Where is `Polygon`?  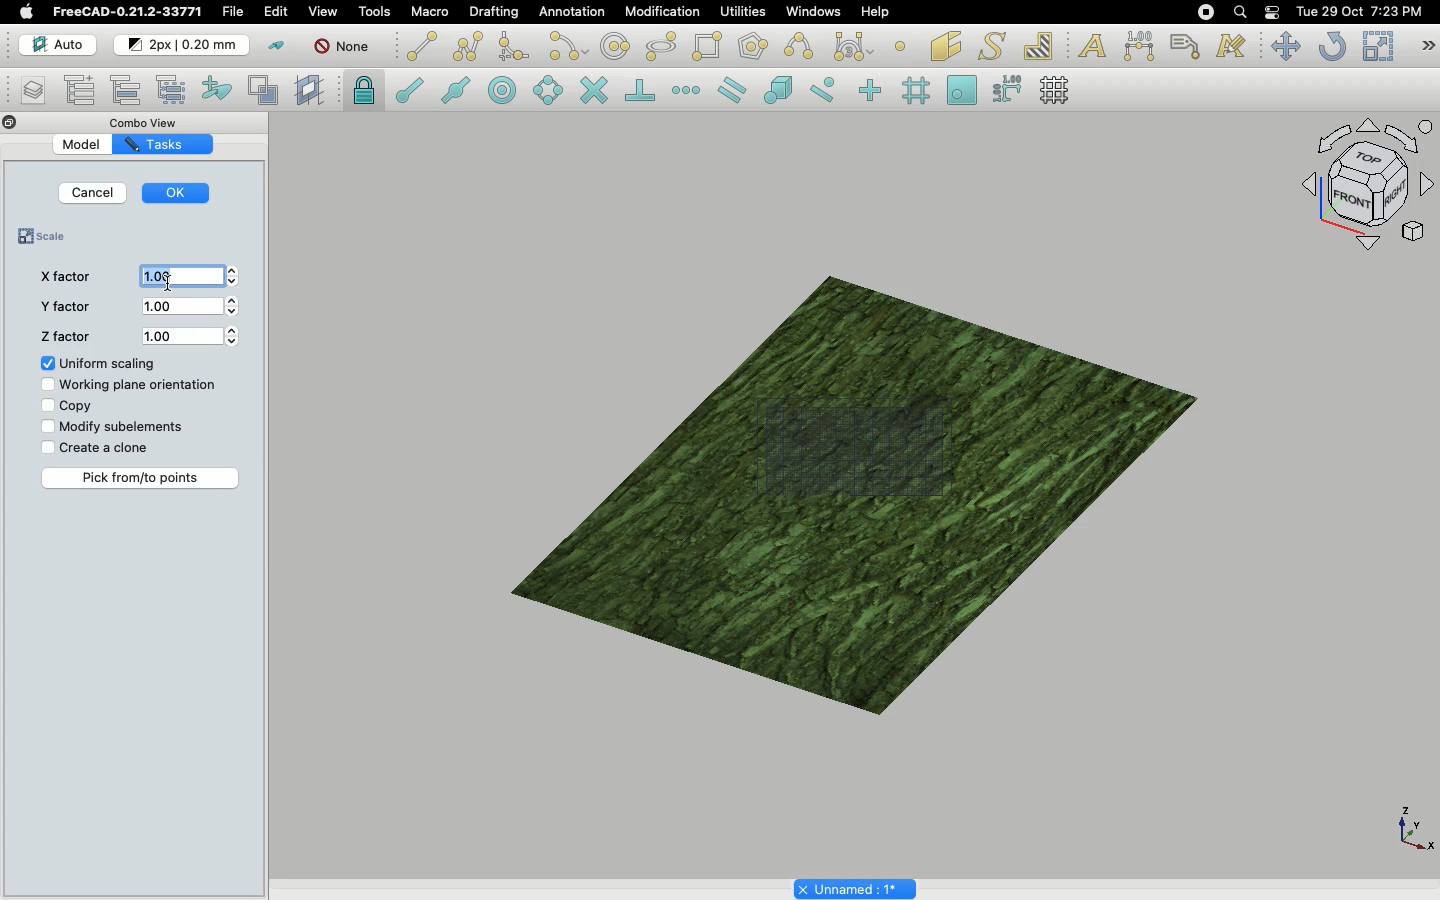 Polygon is located at coordinates (751, 47).